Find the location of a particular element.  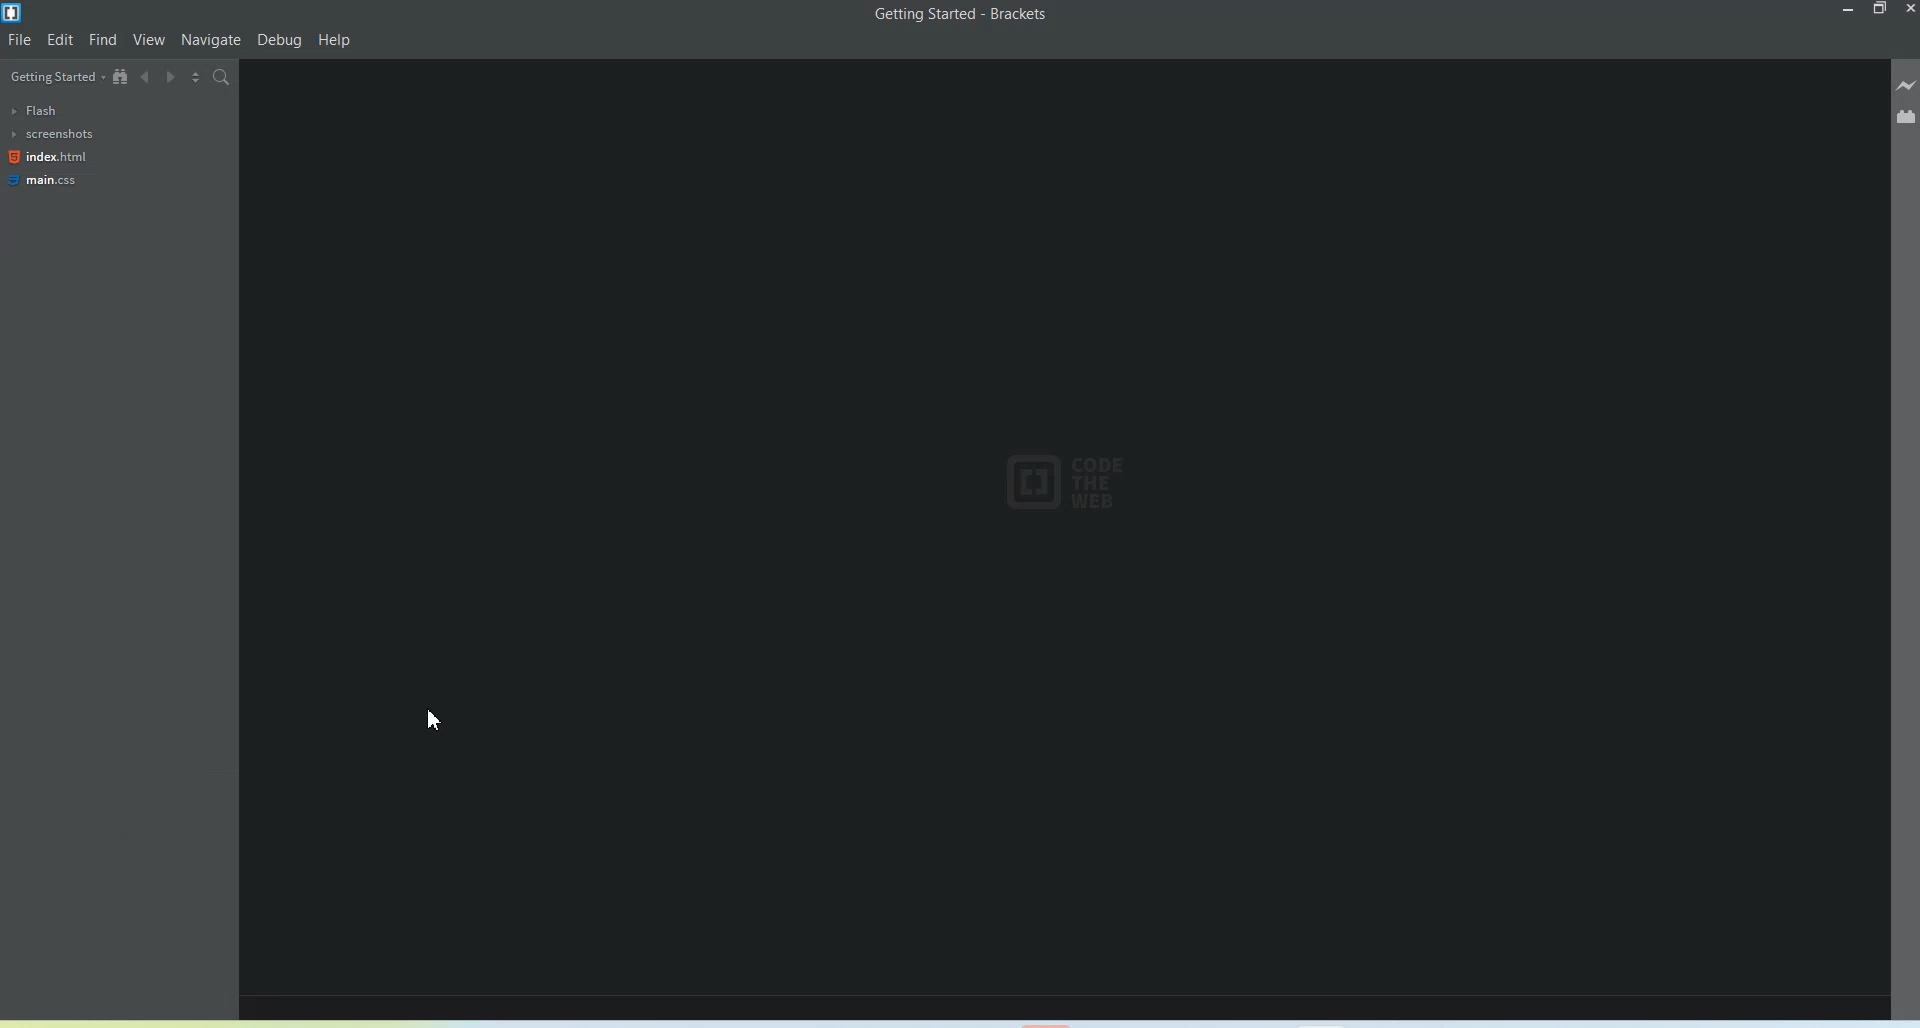

File is located at coordinates (20, 40).